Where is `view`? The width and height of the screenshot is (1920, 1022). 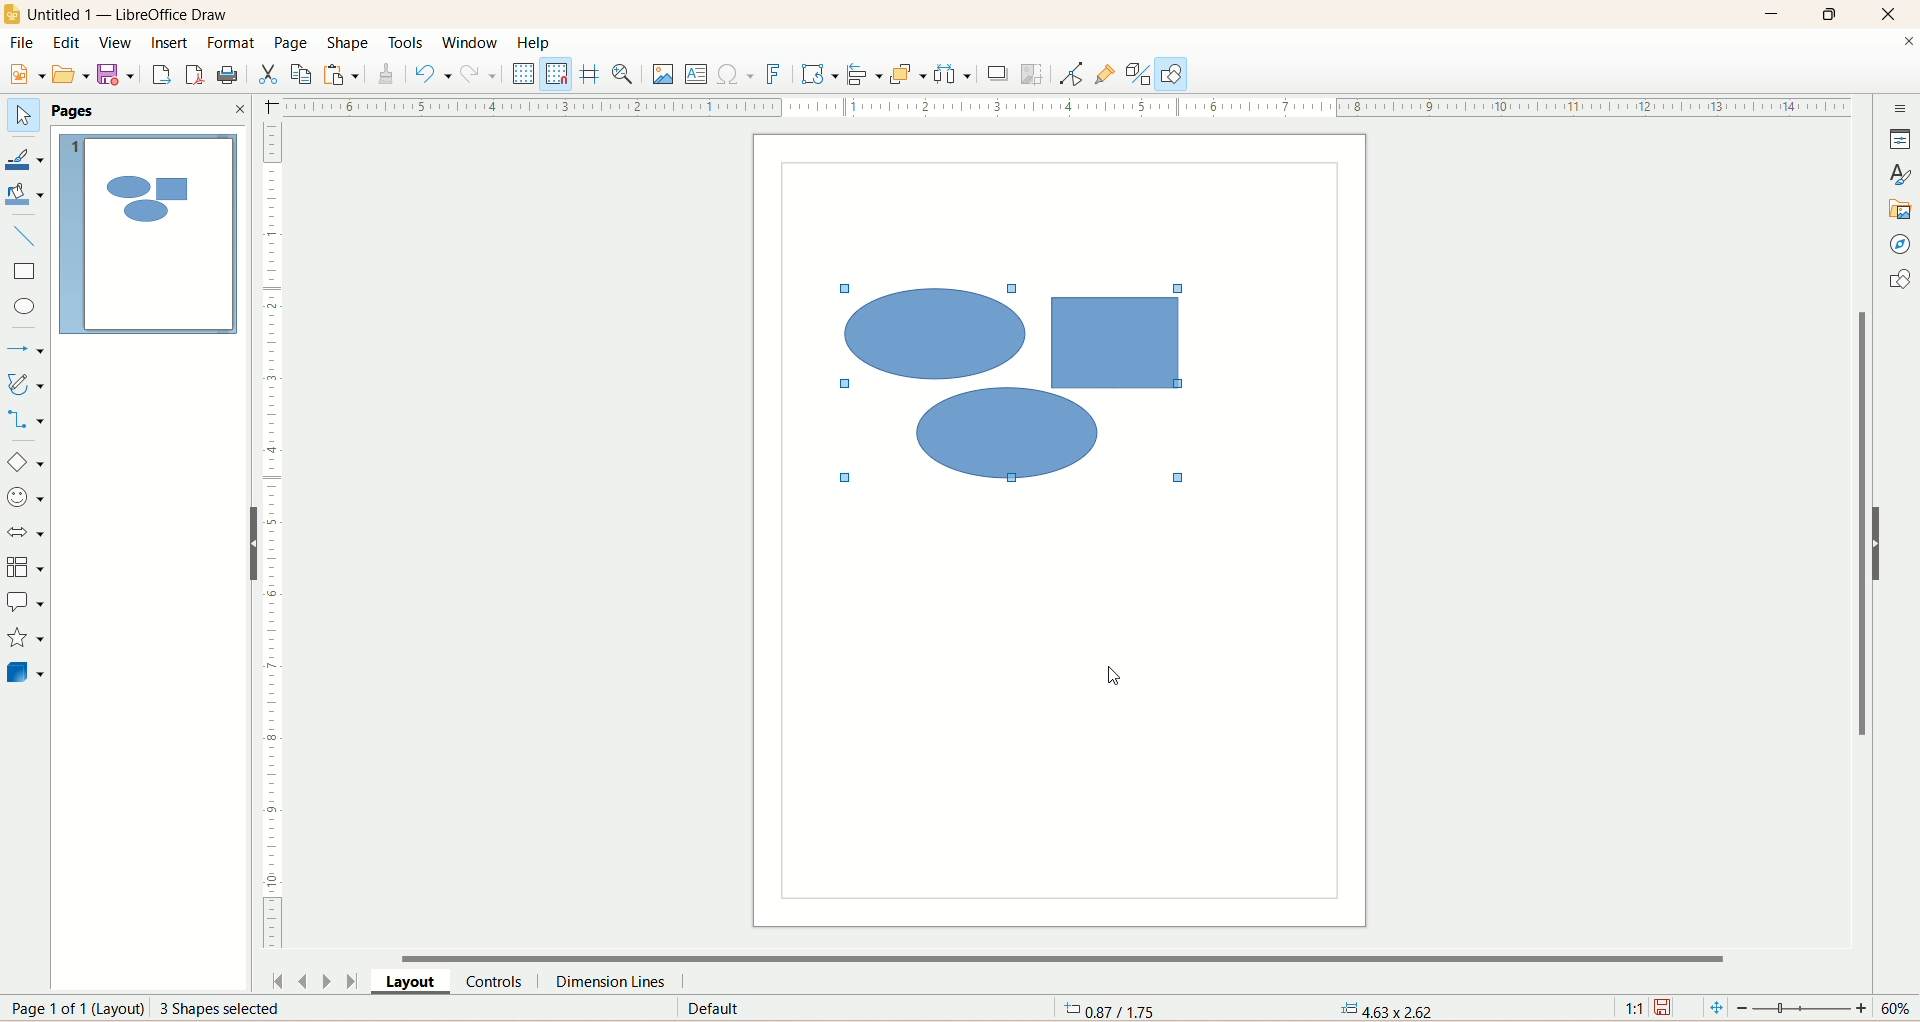 view is located at coordinates (116, 42).